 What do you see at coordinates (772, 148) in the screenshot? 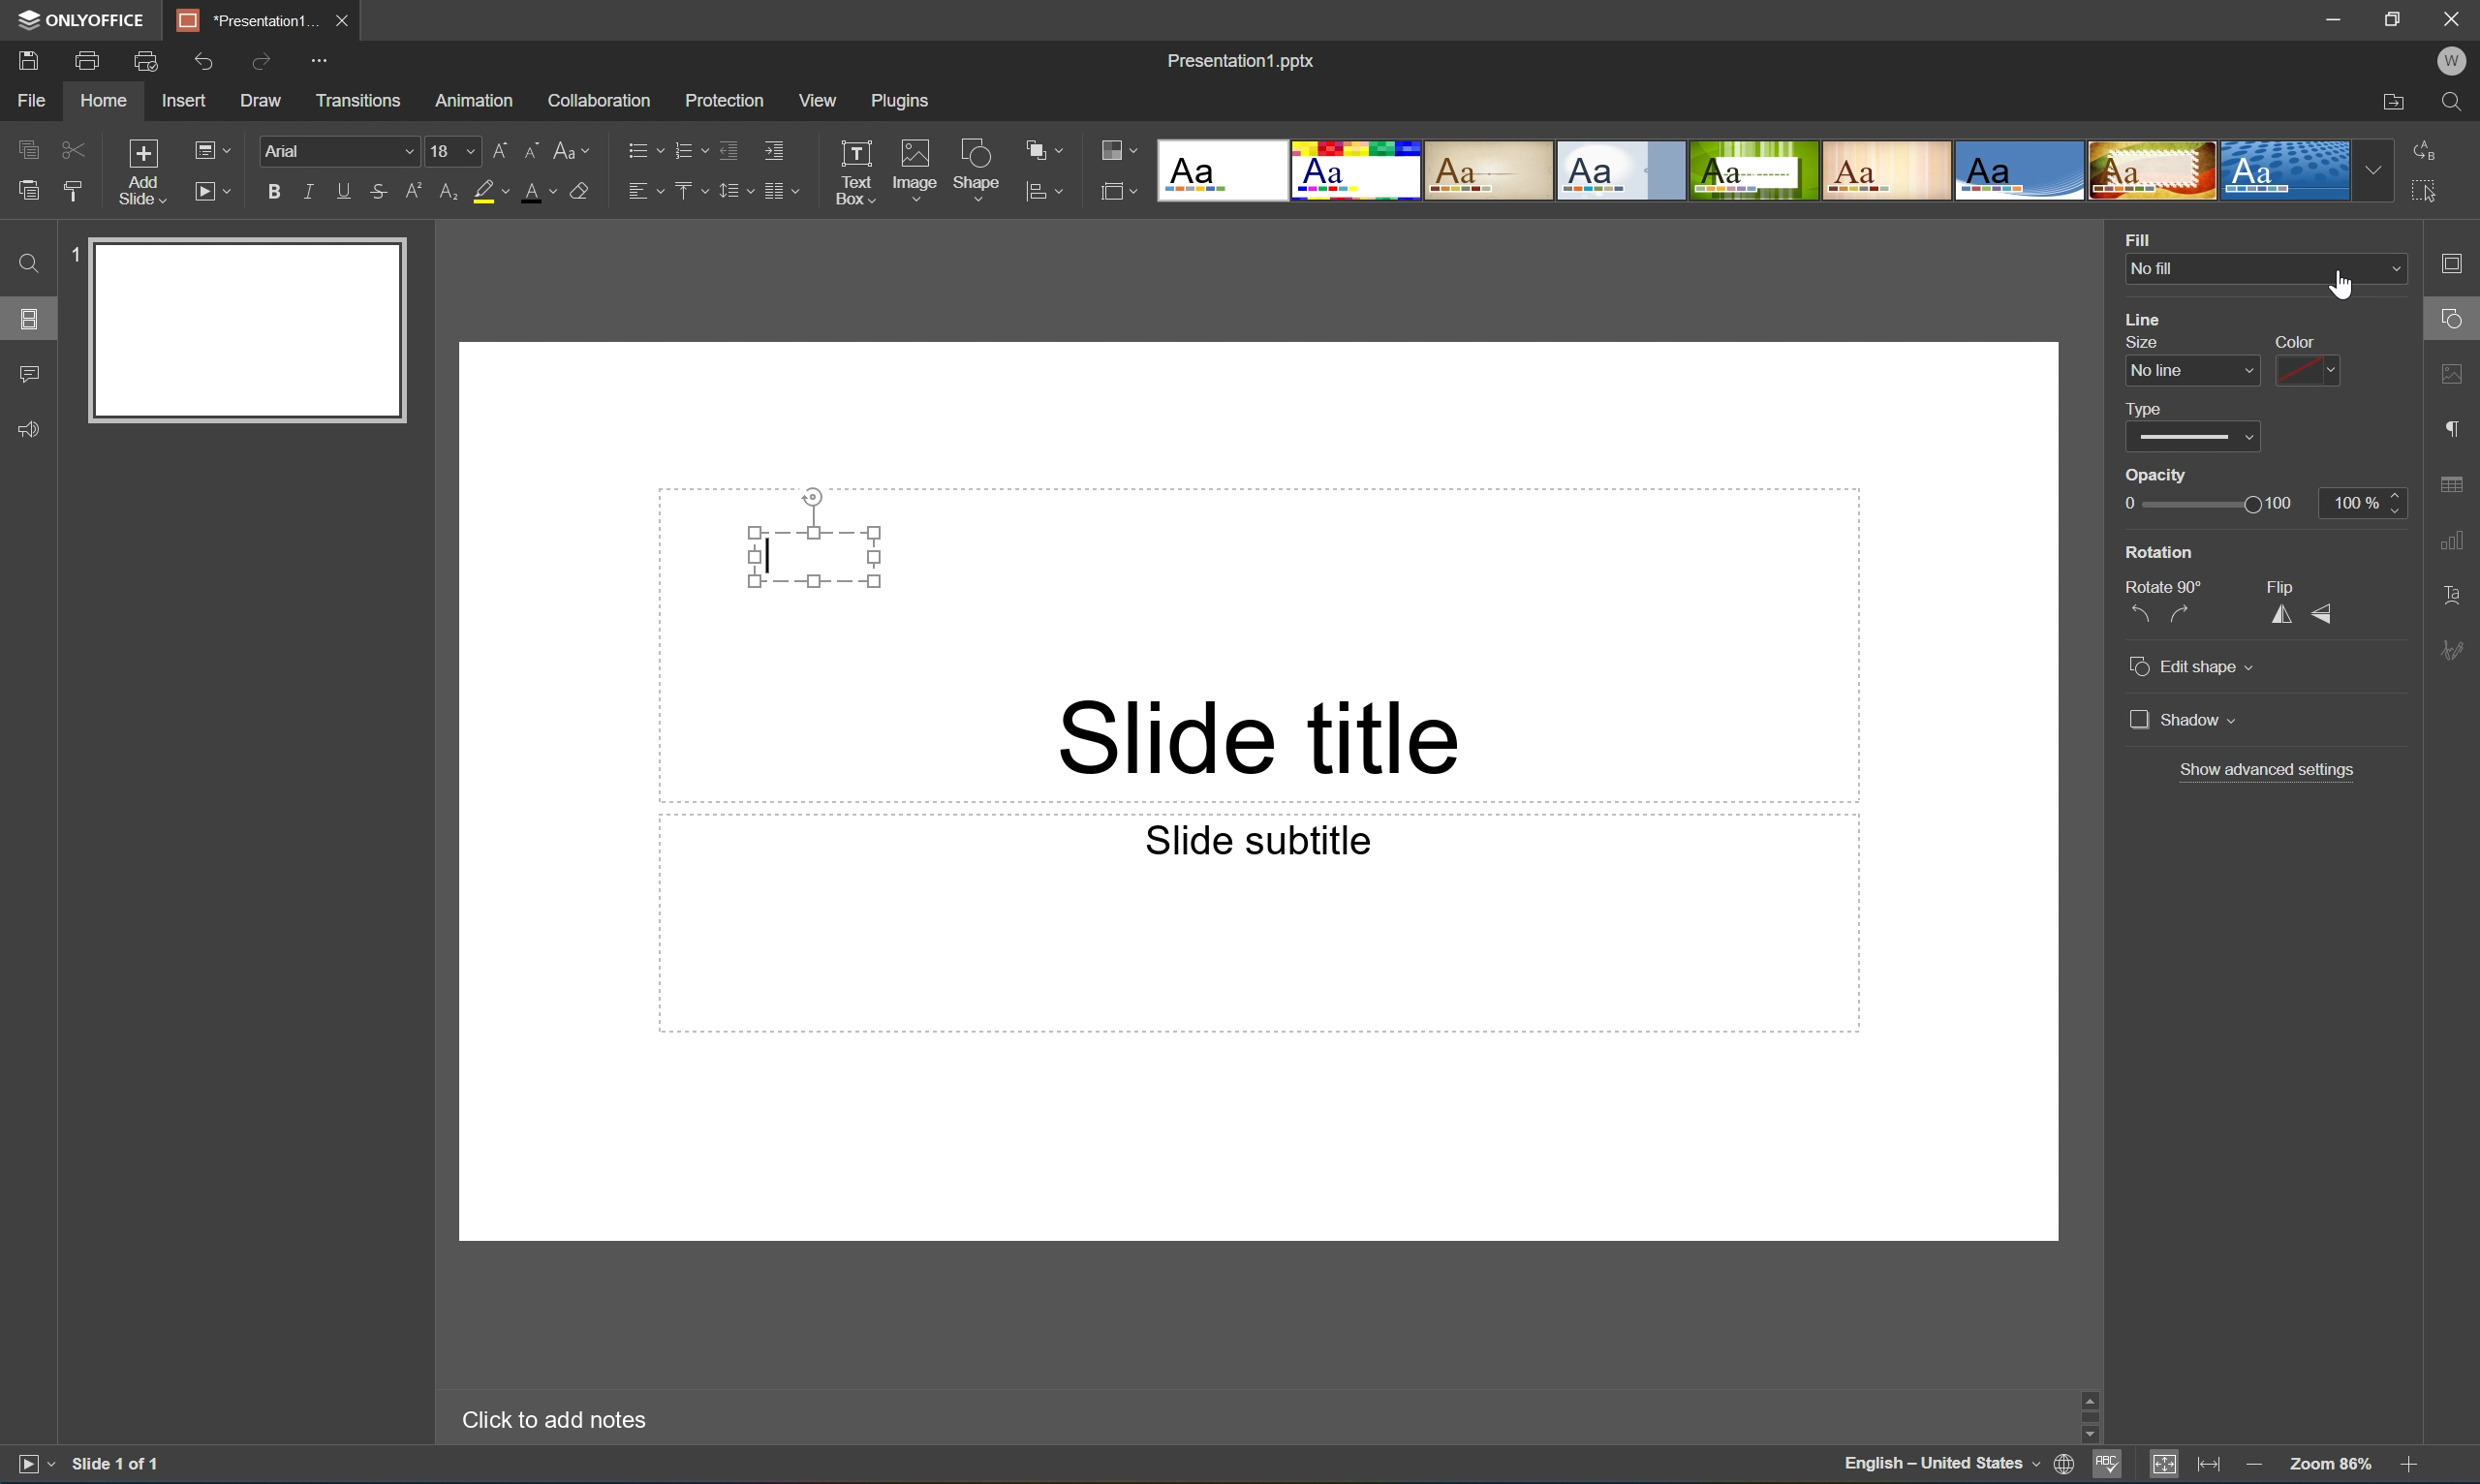
I see `Increase indent` at bounding box center [772, 148].